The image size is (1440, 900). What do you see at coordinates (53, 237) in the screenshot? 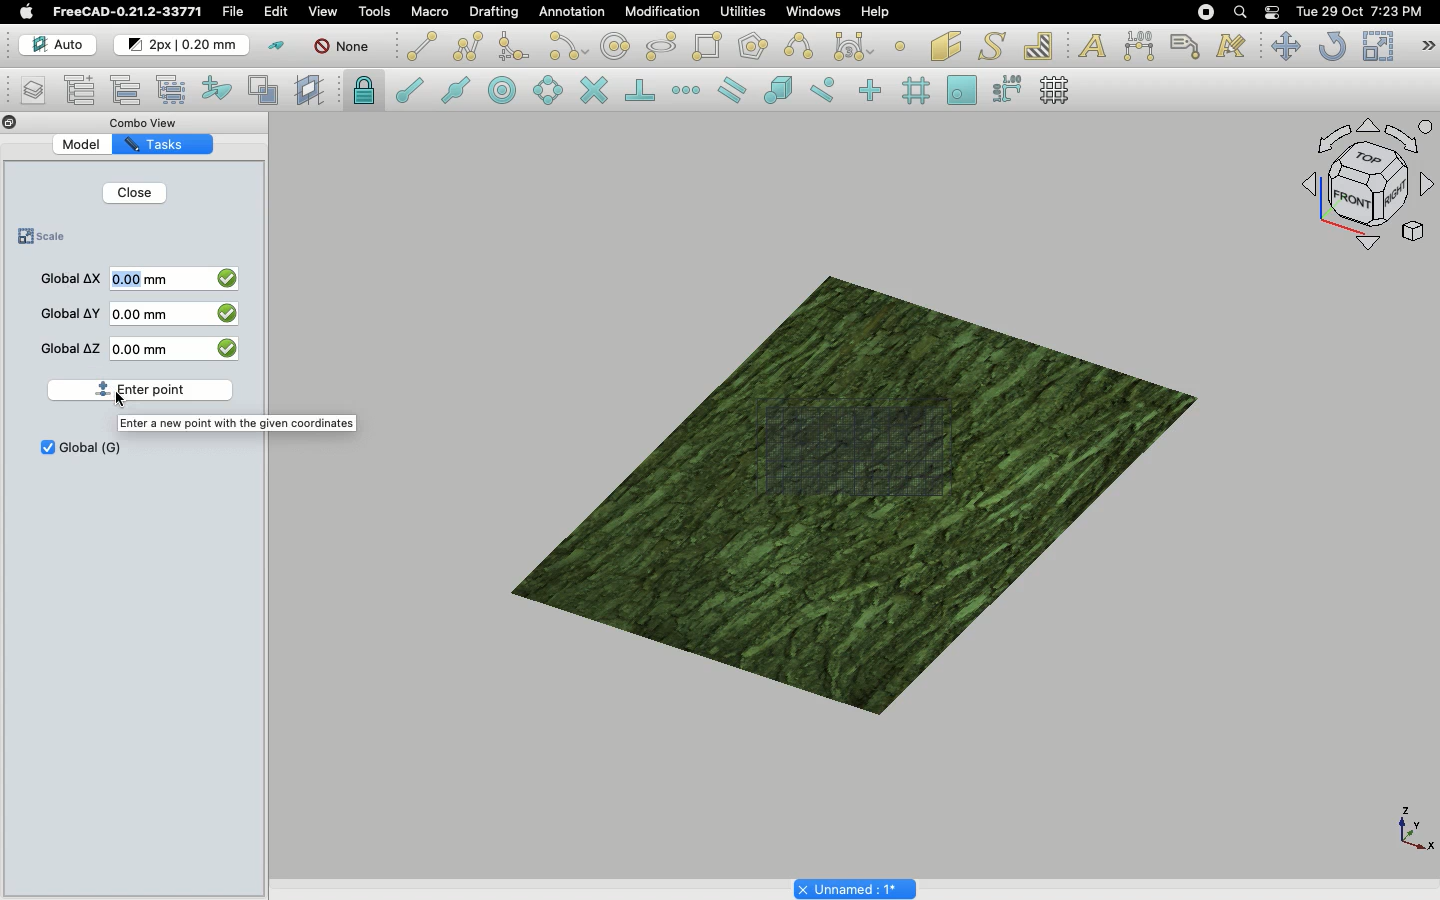
I see `Scale` at bounding box center [53, 237].